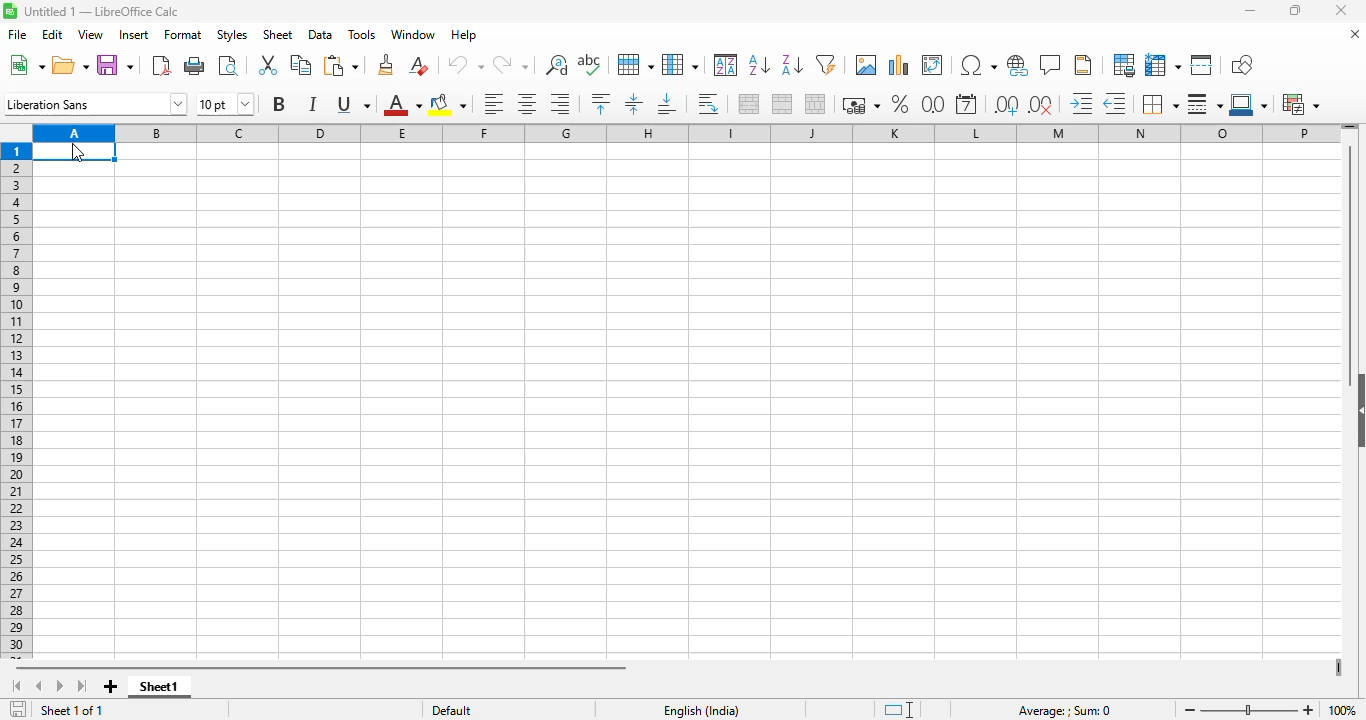 This screenshot has width=1366, height=720. What do you see at coordinates (1340, 10) in the screenshot?
I see `close` at bounding box center [1340, 10].